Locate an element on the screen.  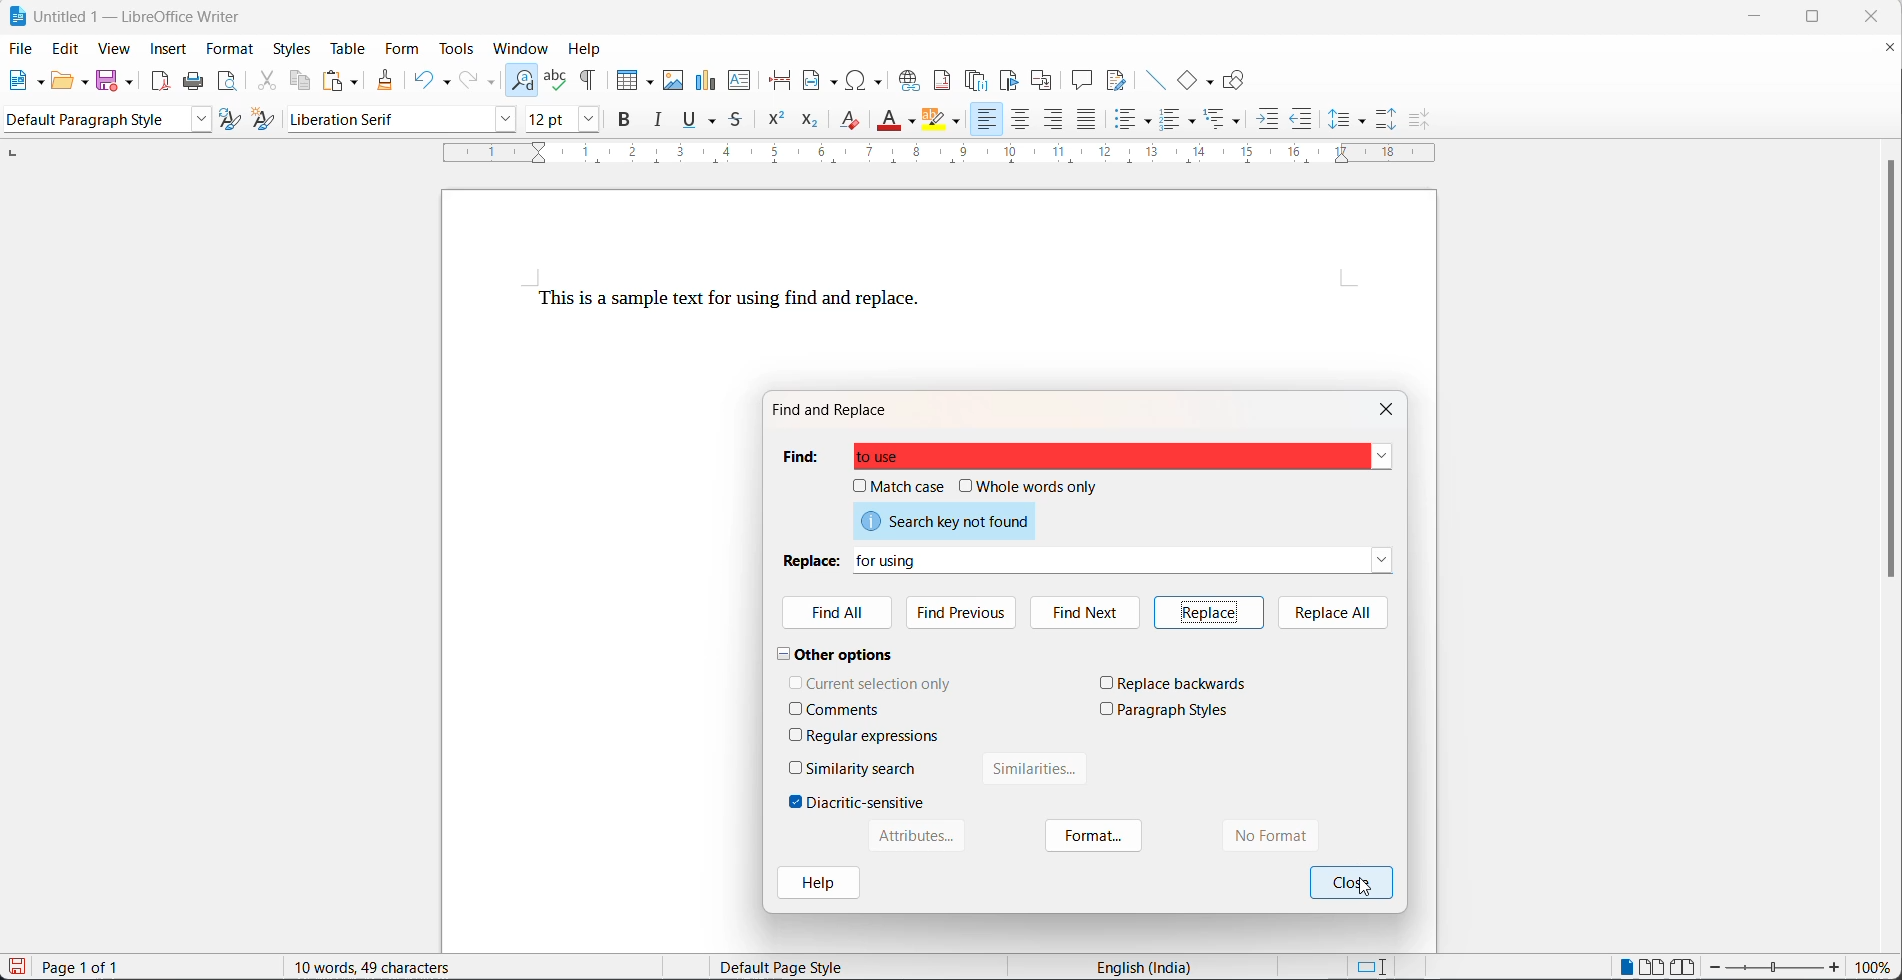
page break is located at coordinates (782, 80).